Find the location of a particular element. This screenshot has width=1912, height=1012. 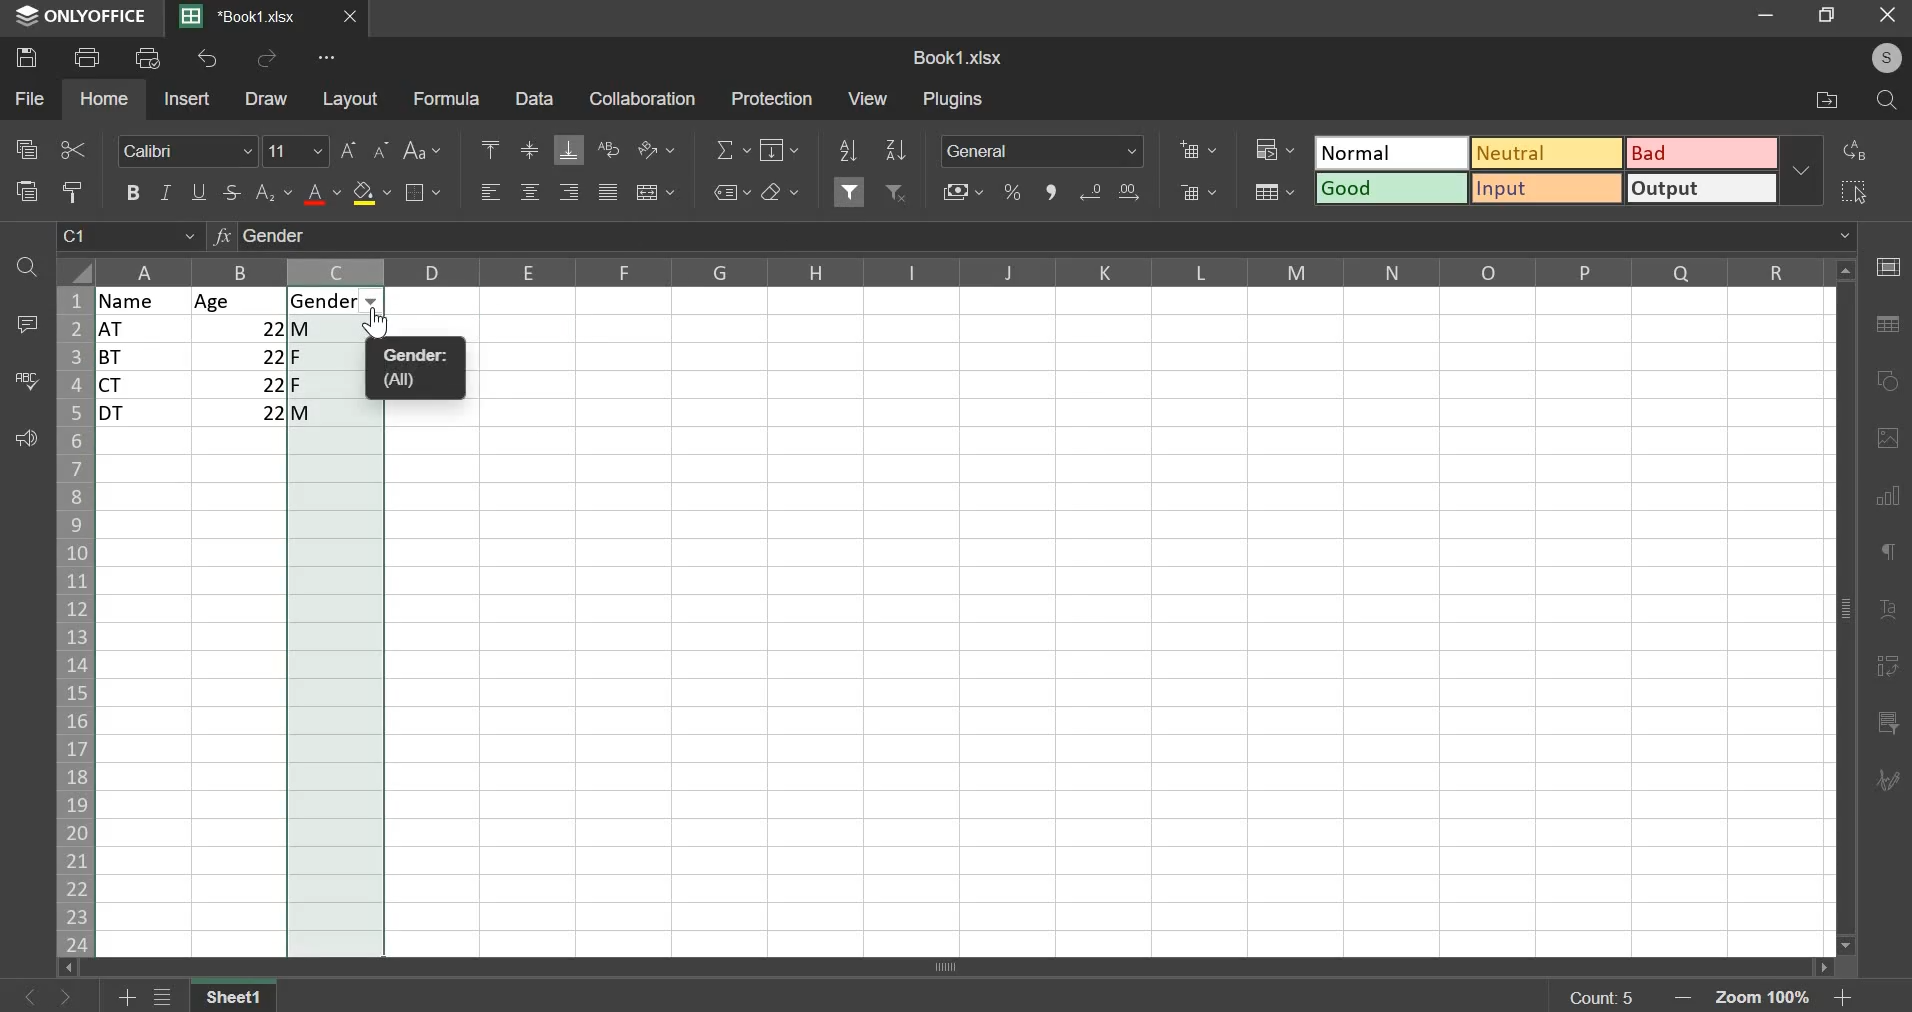

font size increase is located at coordinates (348, 150).